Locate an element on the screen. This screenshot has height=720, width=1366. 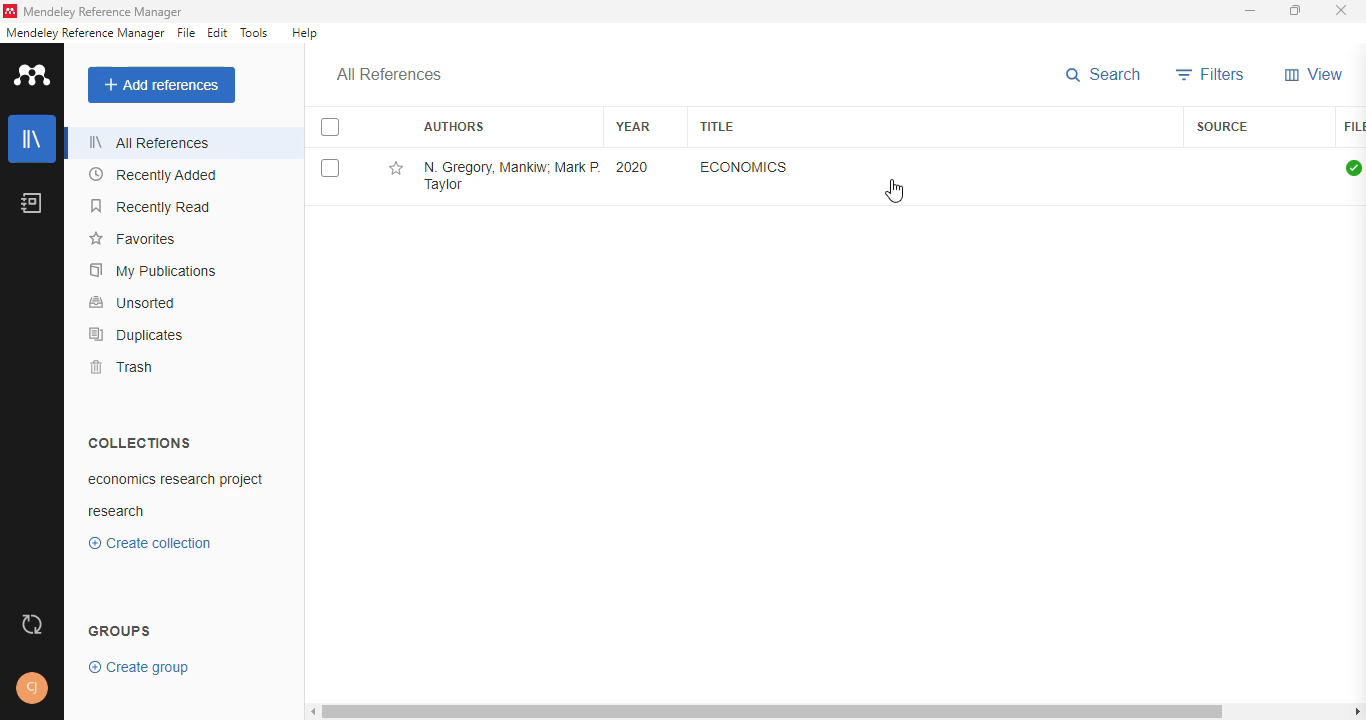
title is located at coordinates (717, 126).